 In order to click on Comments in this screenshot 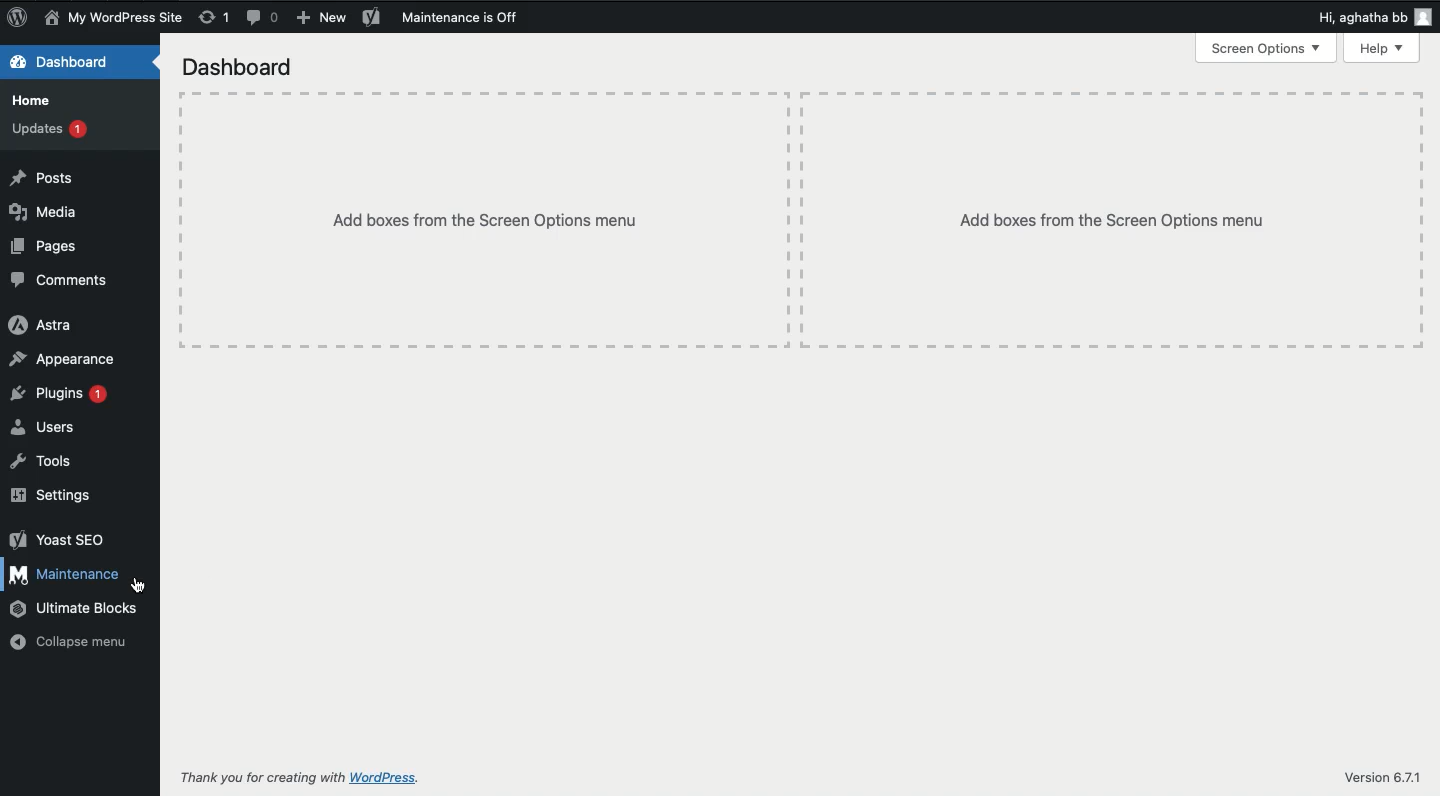, I will do `click(63, 279)`.